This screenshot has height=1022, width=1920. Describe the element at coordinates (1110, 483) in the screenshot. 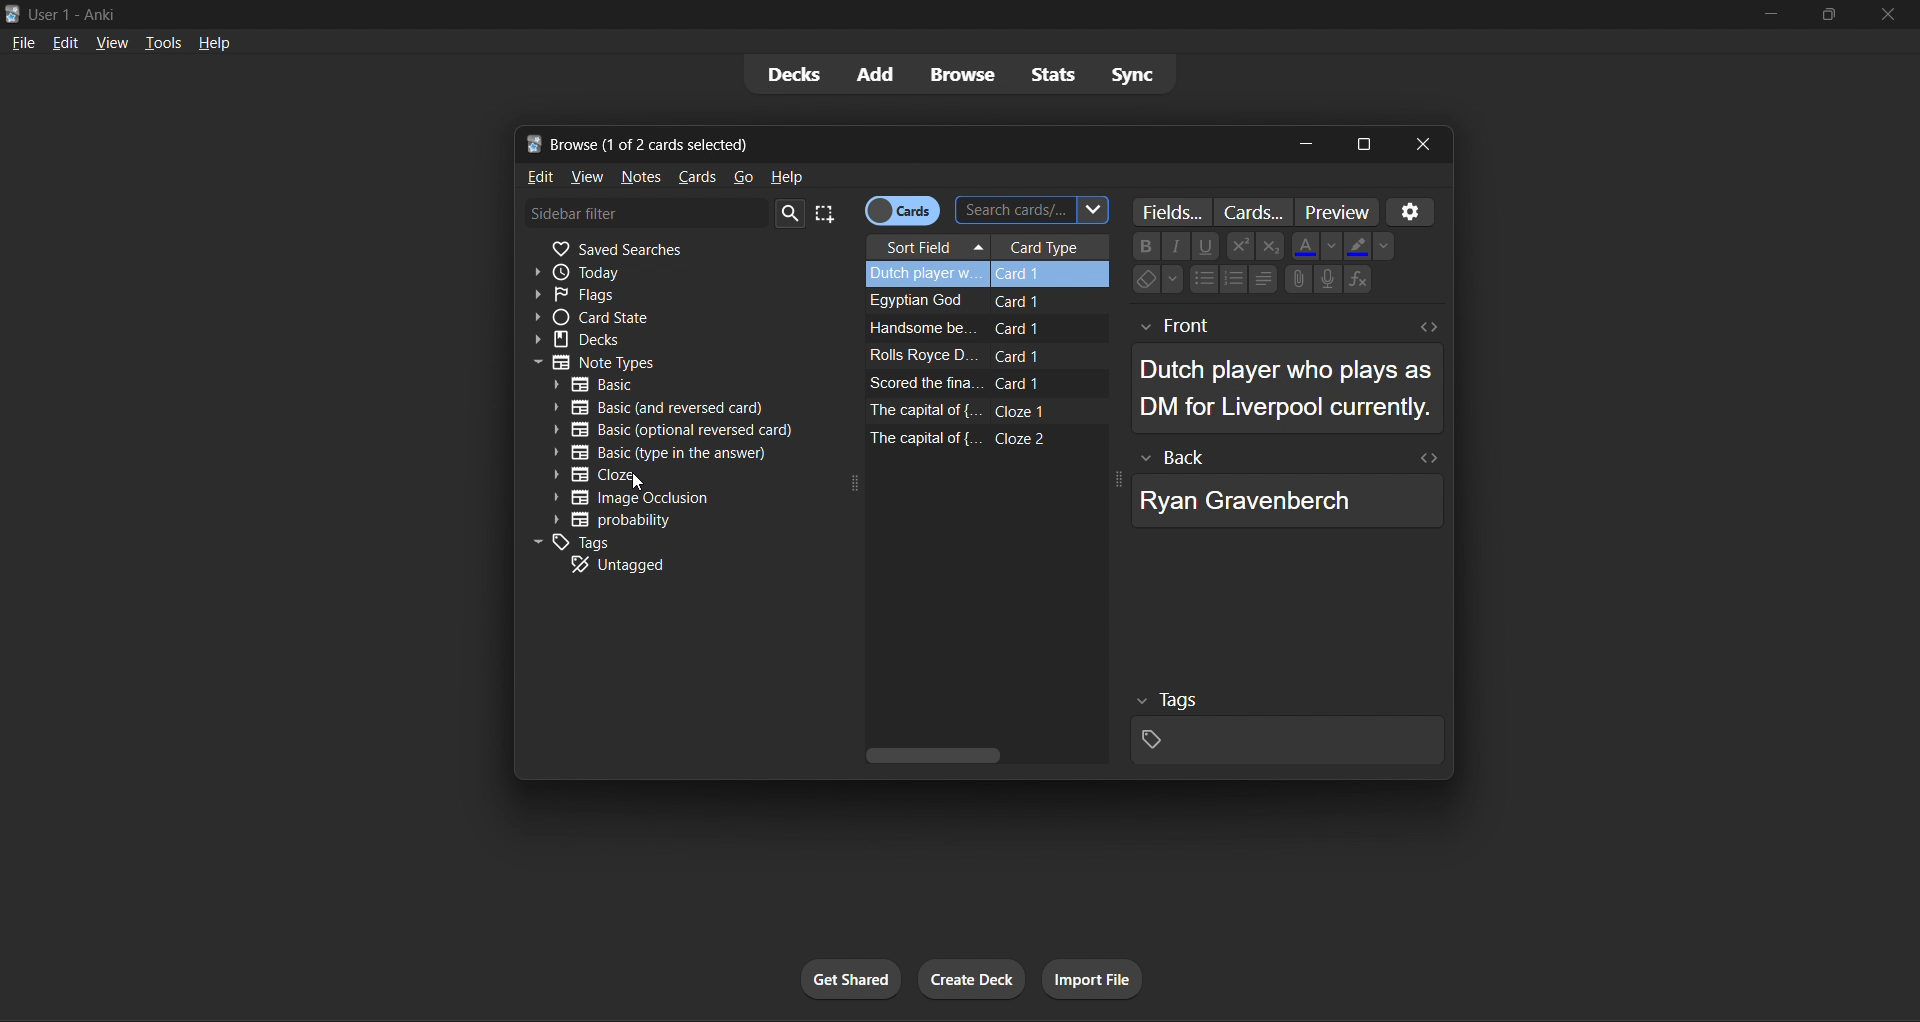

I see `expand icon` at that location.